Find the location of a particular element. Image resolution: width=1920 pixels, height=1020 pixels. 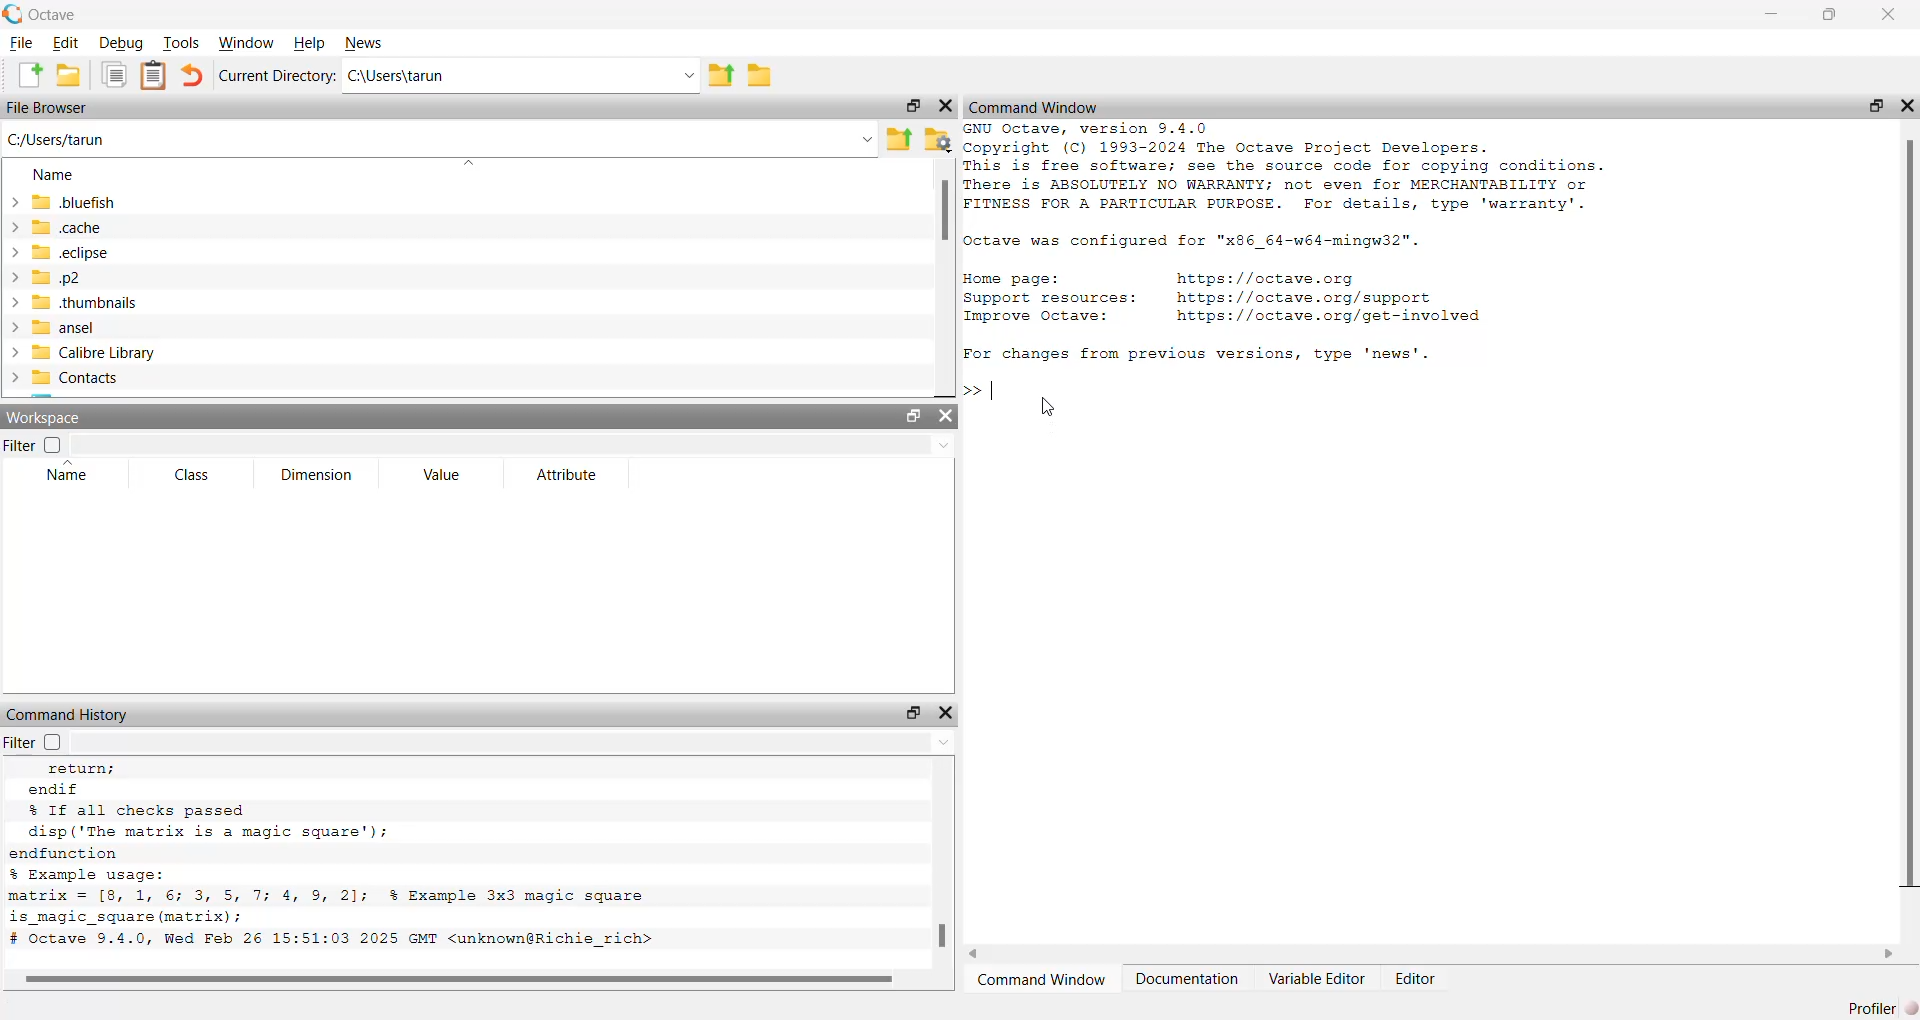

Cursor is located at coordinates (1046, 409).